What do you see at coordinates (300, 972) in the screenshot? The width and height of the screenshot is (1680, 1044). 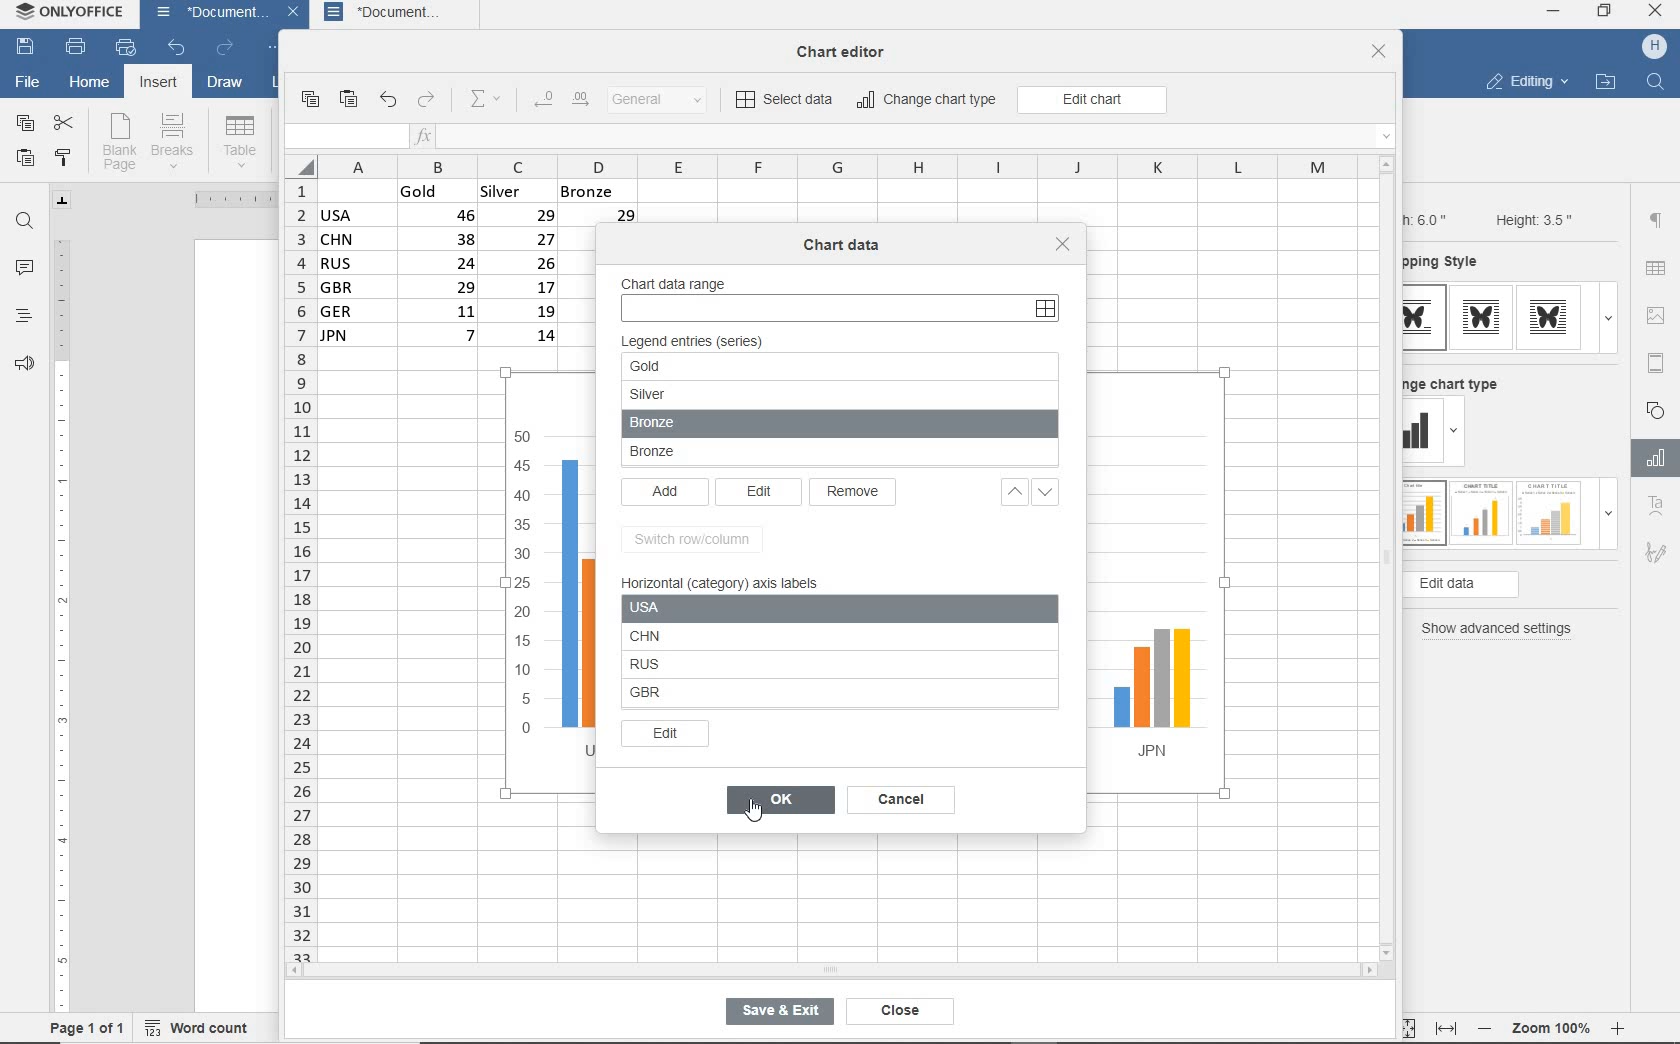 I see `scroll left` at bounding box center [300, 972].